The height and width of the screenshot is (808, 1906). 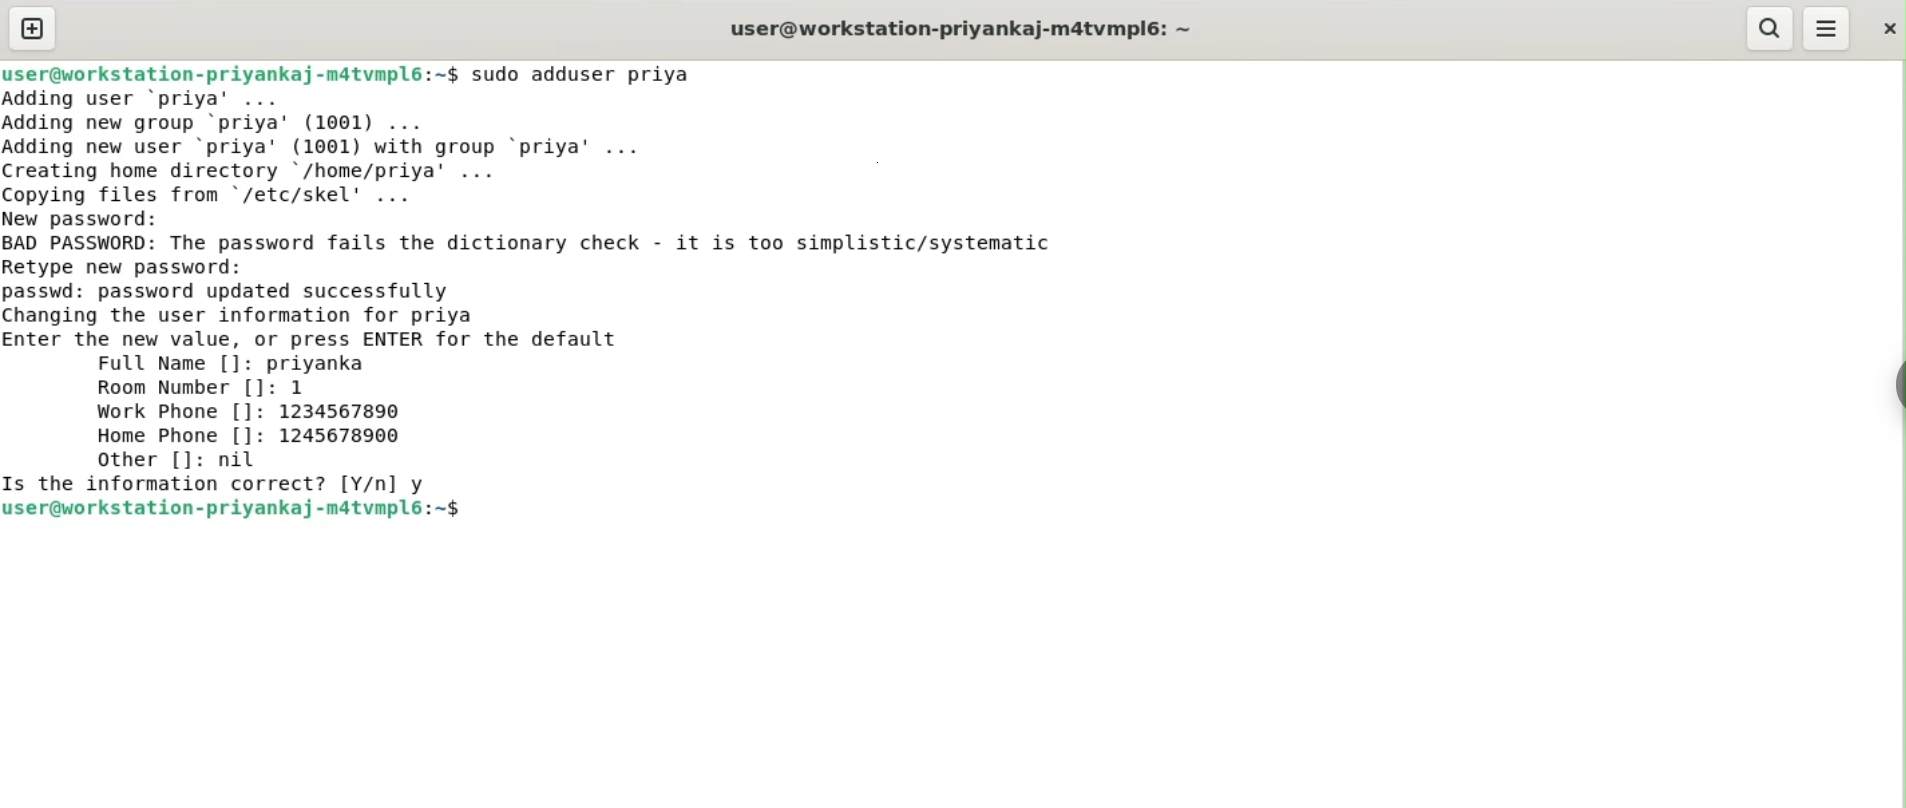 I want to click on close, so click(x=1887, y=28).